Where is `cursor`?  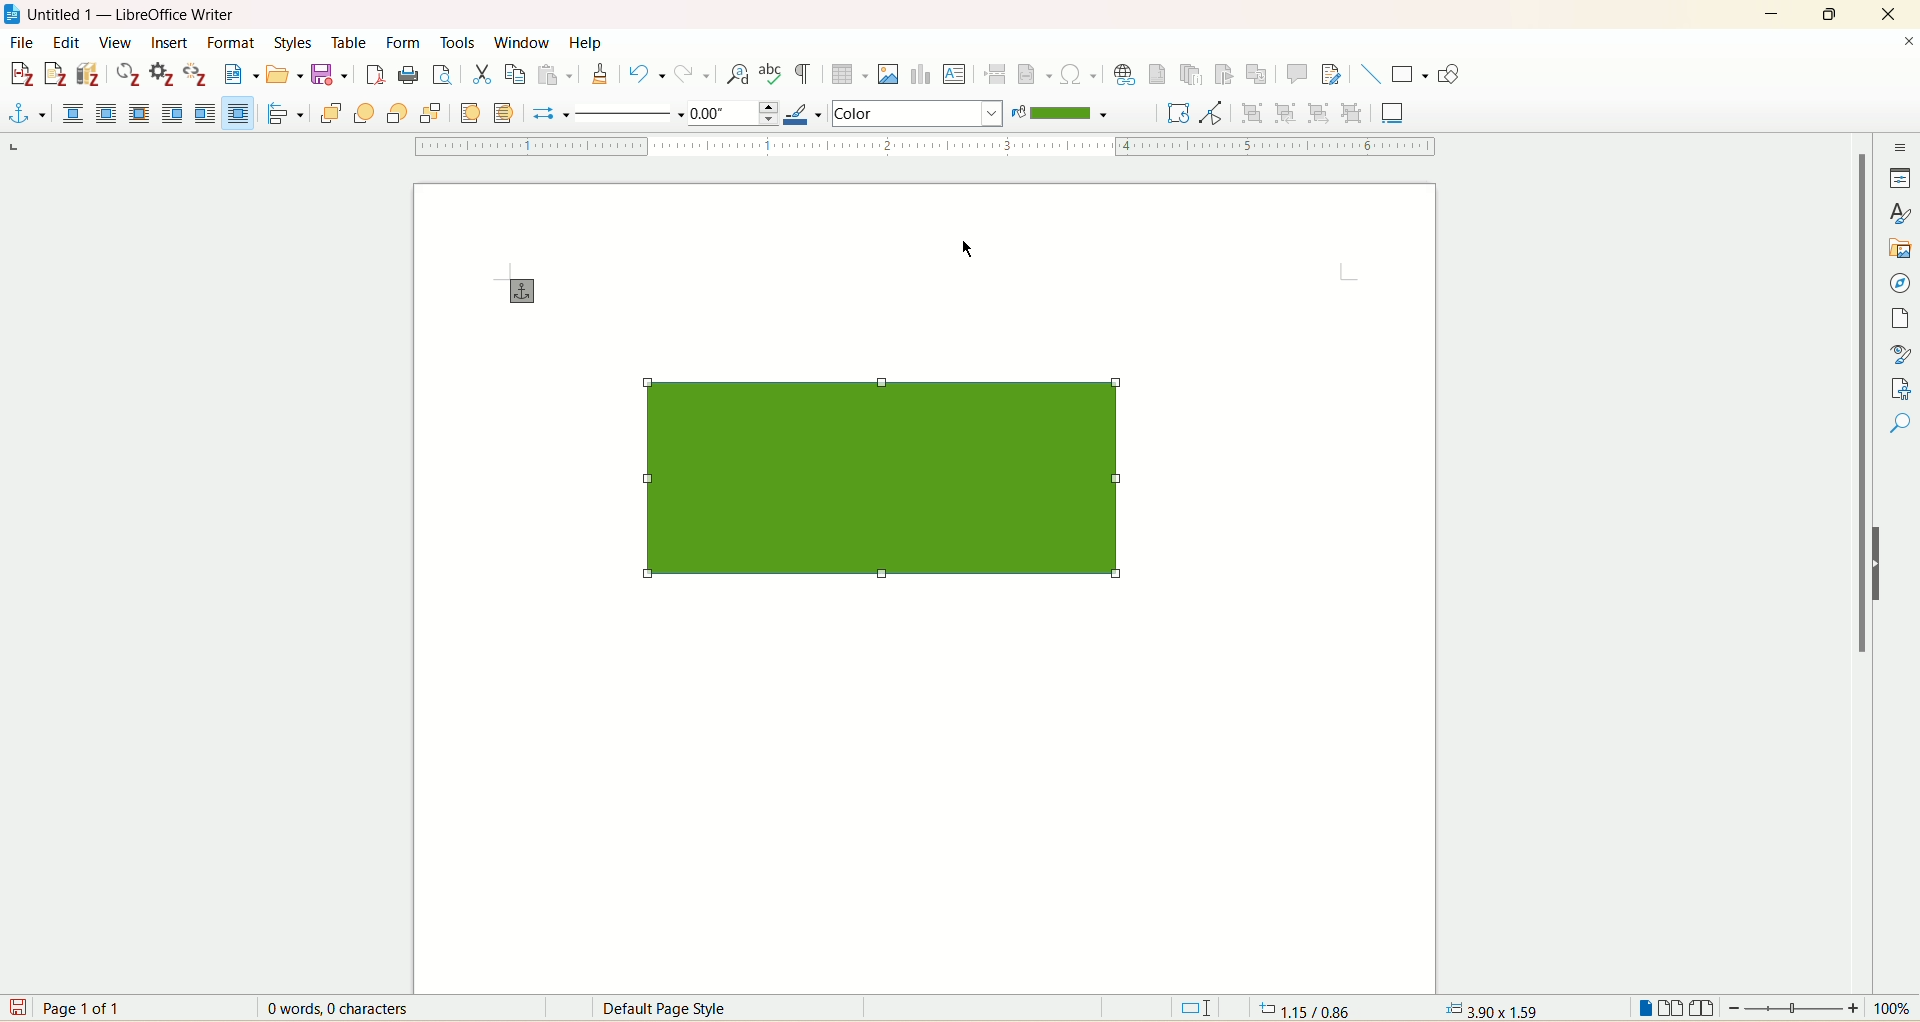
cursor is located at coordinates (974, 250).